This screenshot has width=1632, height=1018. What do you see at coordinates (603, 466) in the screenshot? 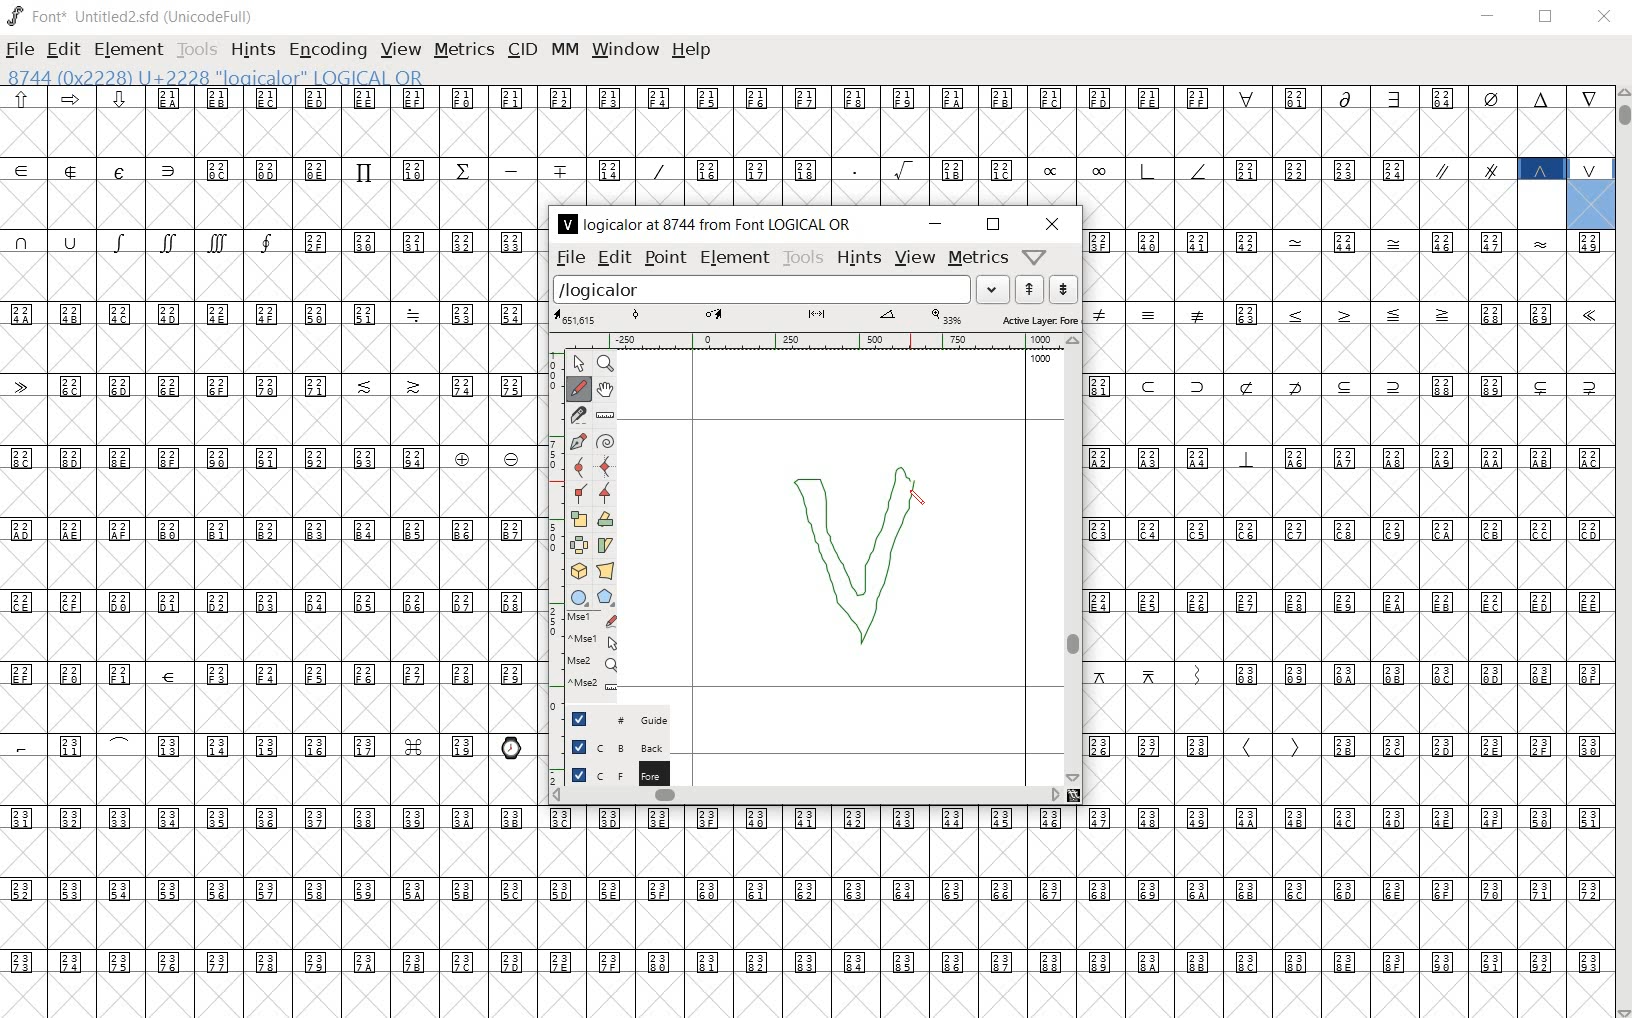
I see `add a curve point always either horizontal or vertical` at bounding box center [603, 466].